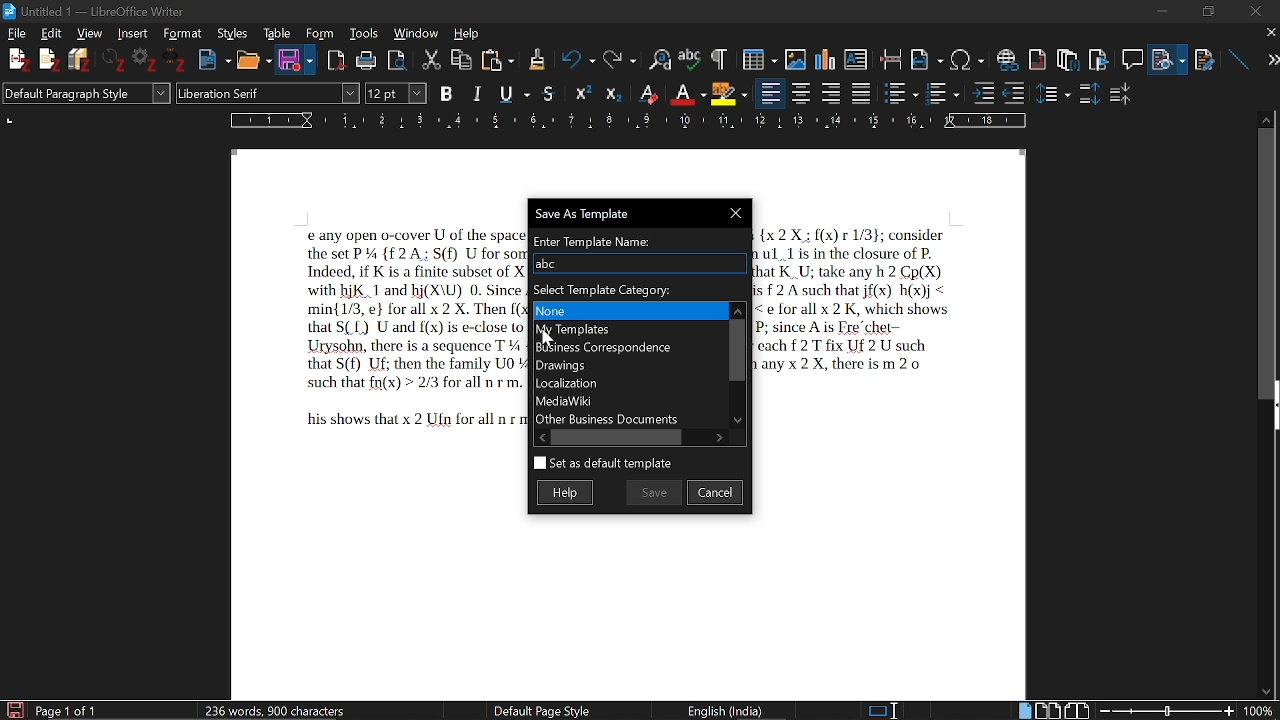  I want to click on , so click(717, 58).